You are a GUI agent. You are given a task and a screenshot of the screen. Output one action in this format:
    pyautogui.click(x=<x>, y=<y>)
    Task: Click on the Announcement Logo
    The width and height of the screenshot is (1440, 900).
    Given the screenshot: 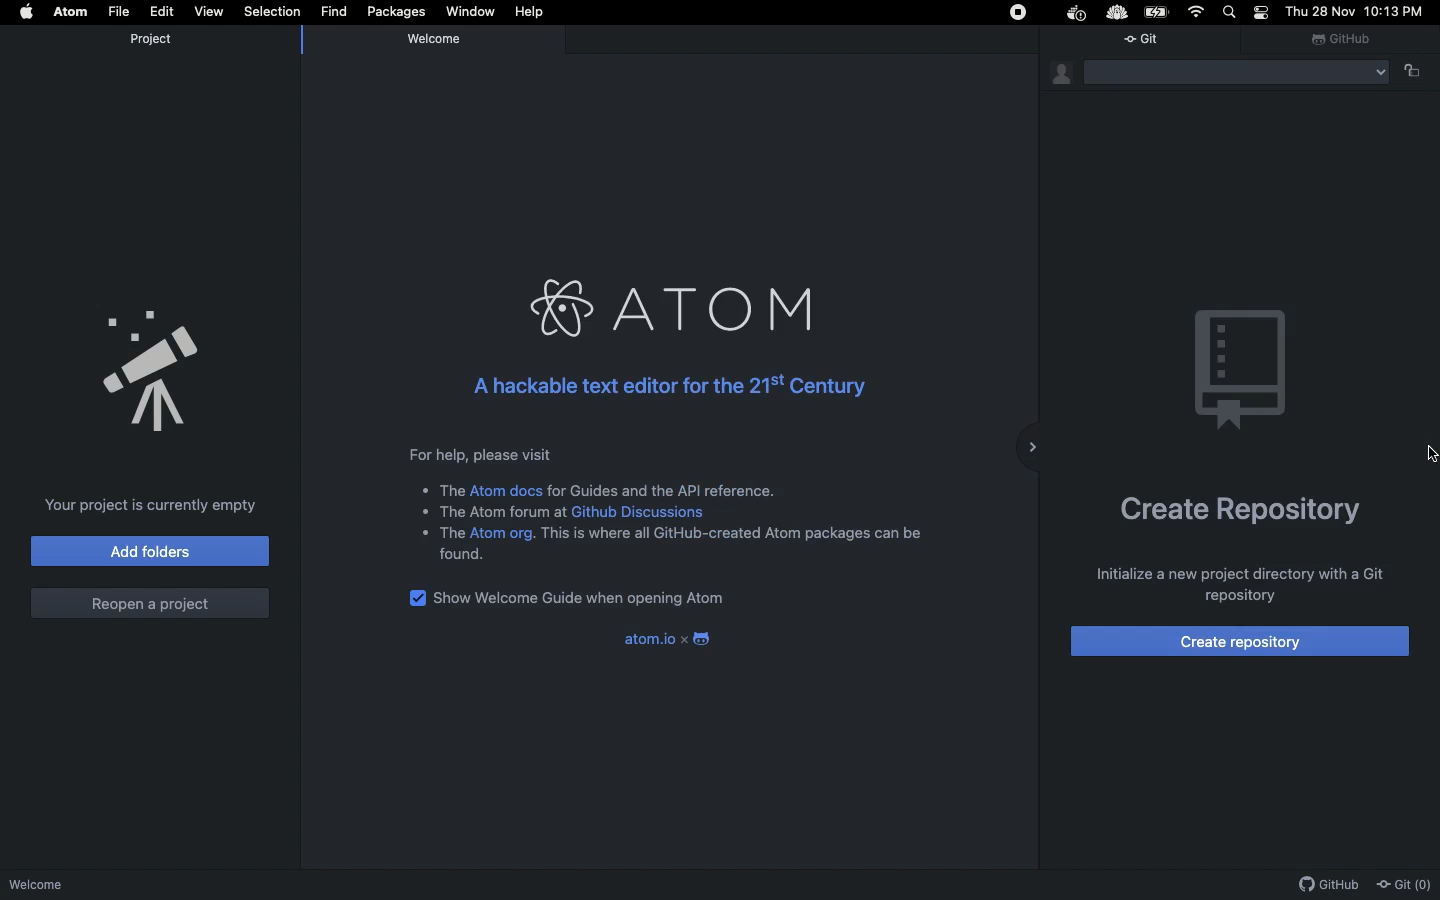 What is the action you would take?
    pyautogui.click(x=155, y=376)
    